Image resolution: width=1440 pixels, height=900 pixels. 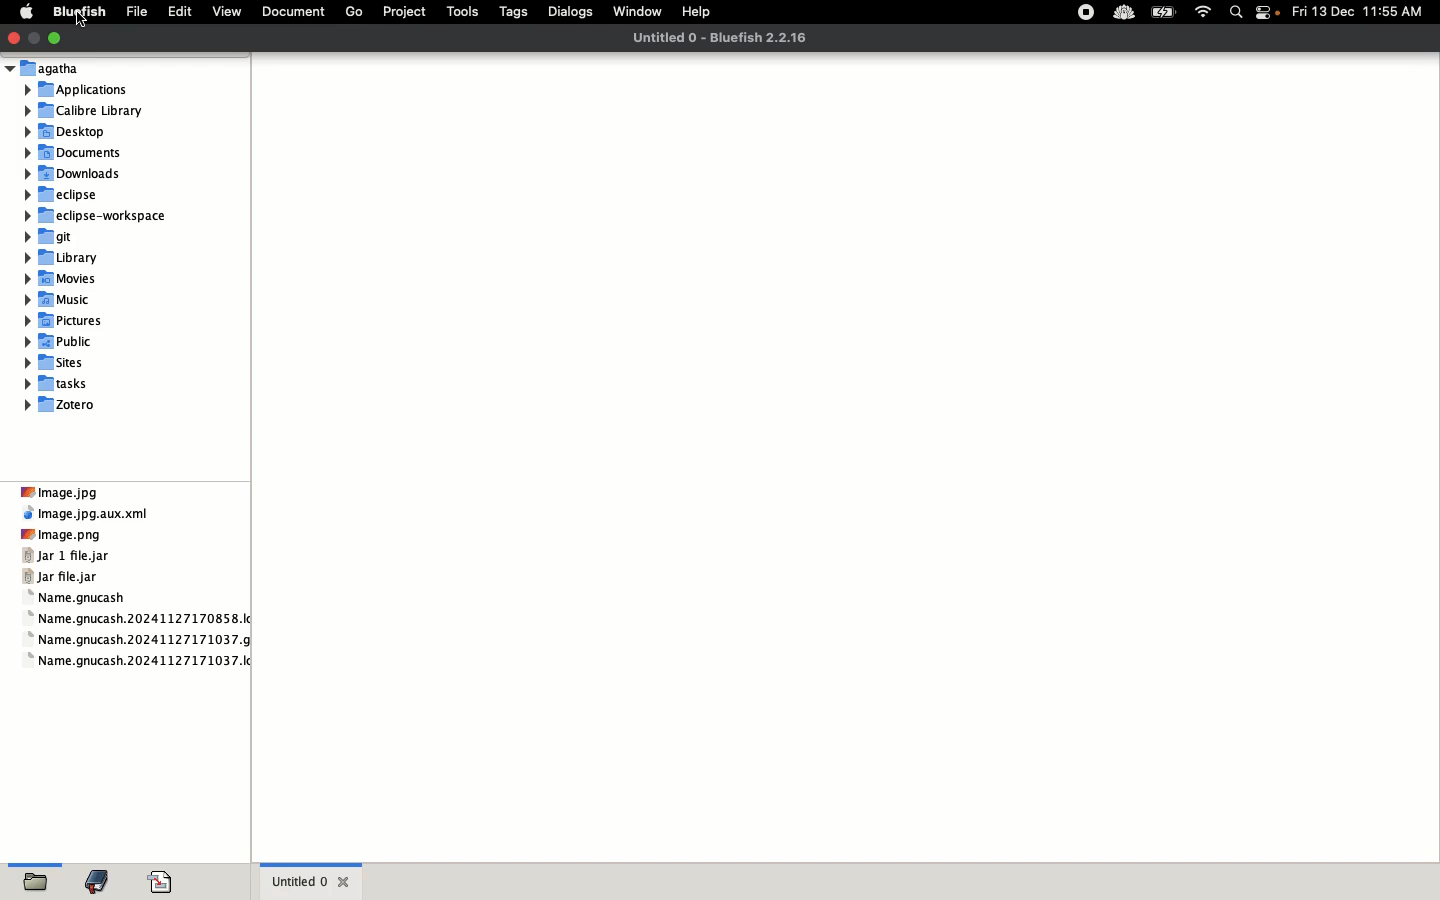 I want to click on folders, so click(x=40, y=876).